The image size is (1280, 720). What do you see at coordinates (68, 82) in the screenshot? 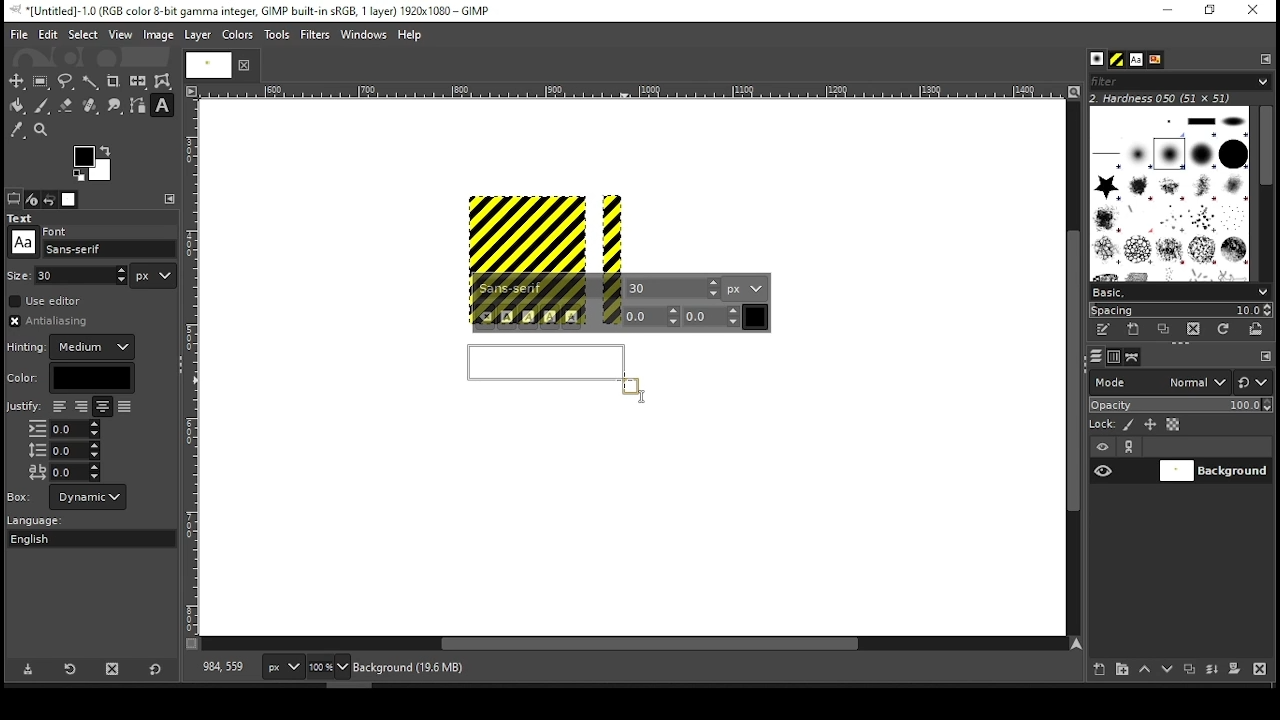
I see `free selection tool` at bounding box center [68, 82].